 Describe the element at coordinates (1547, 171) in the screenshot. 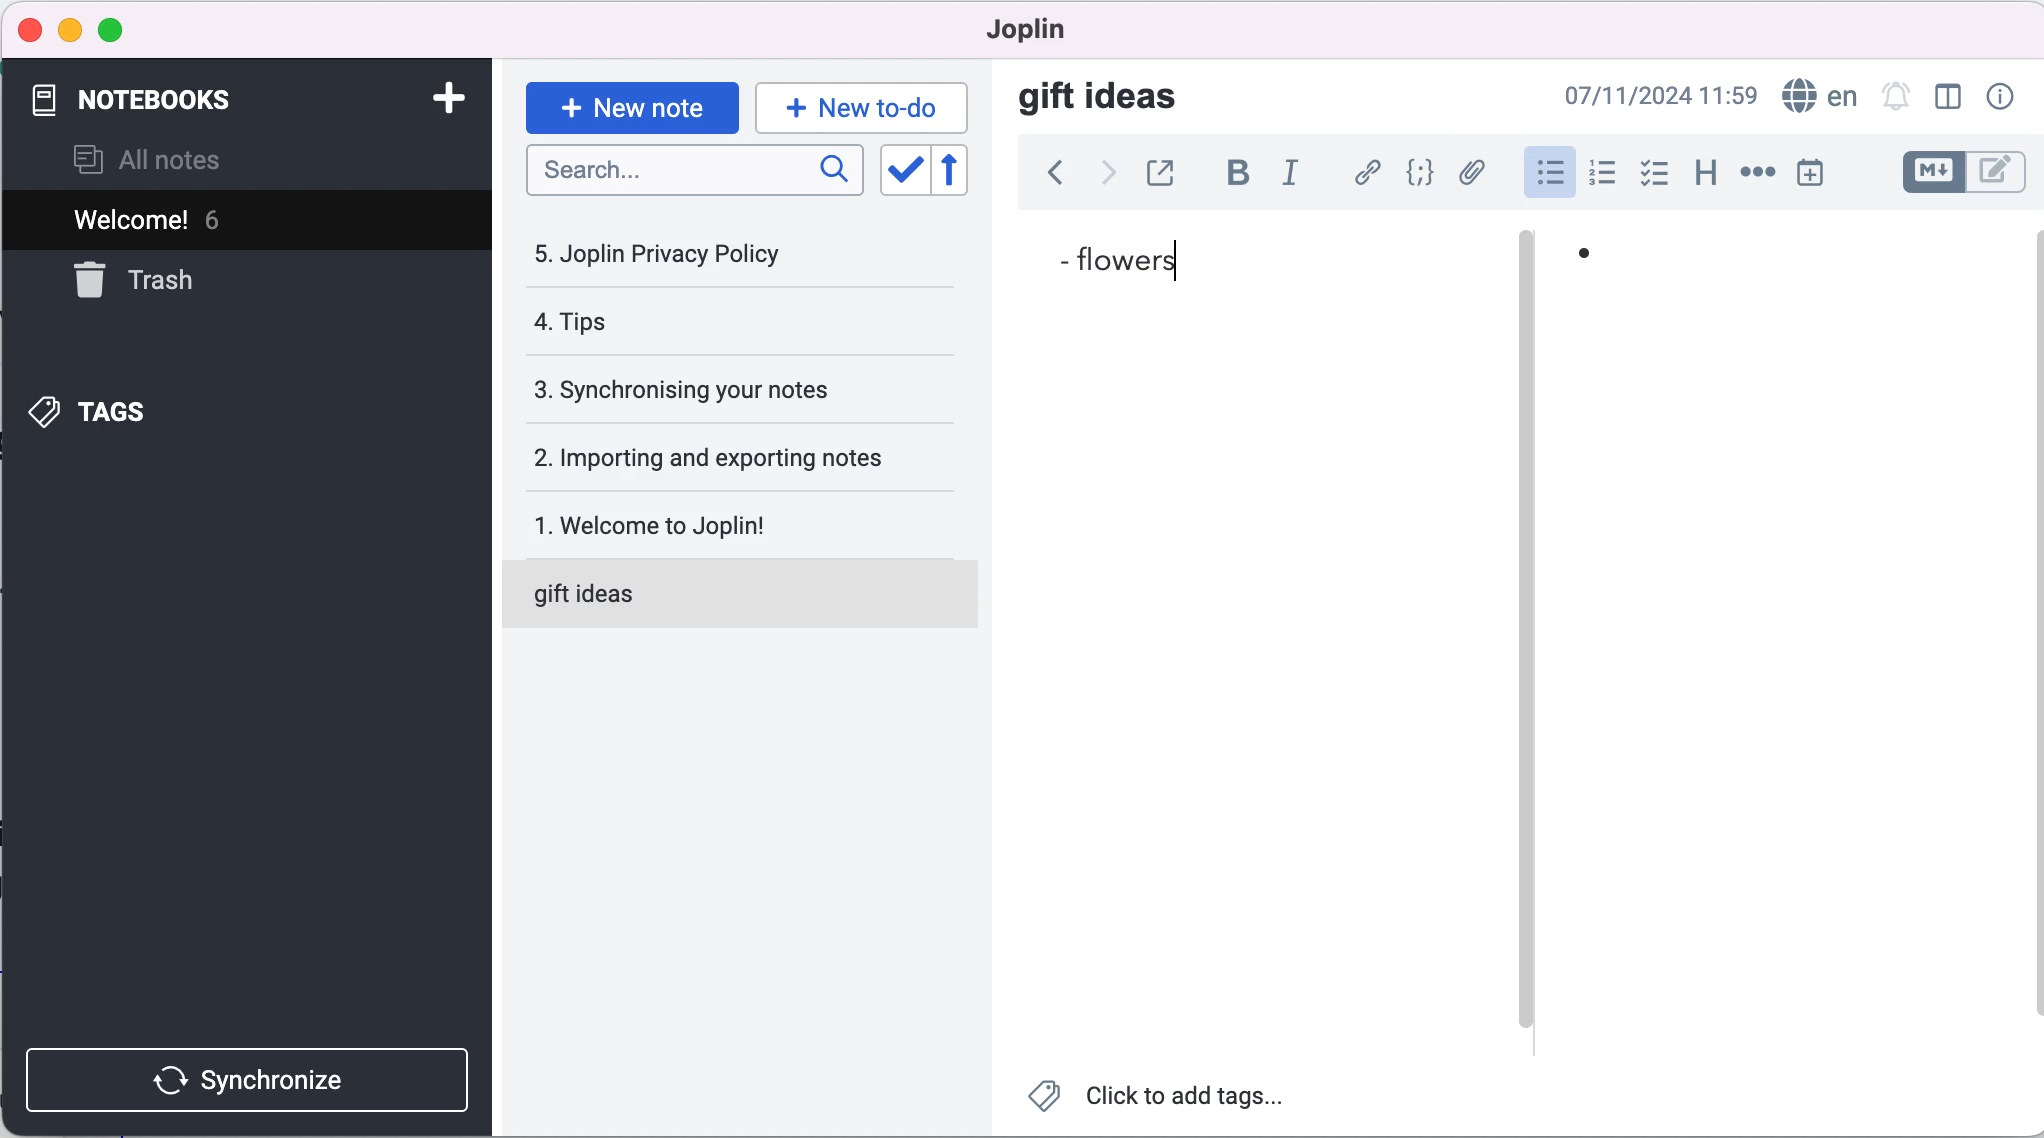

I see `bulleted list` at that location.